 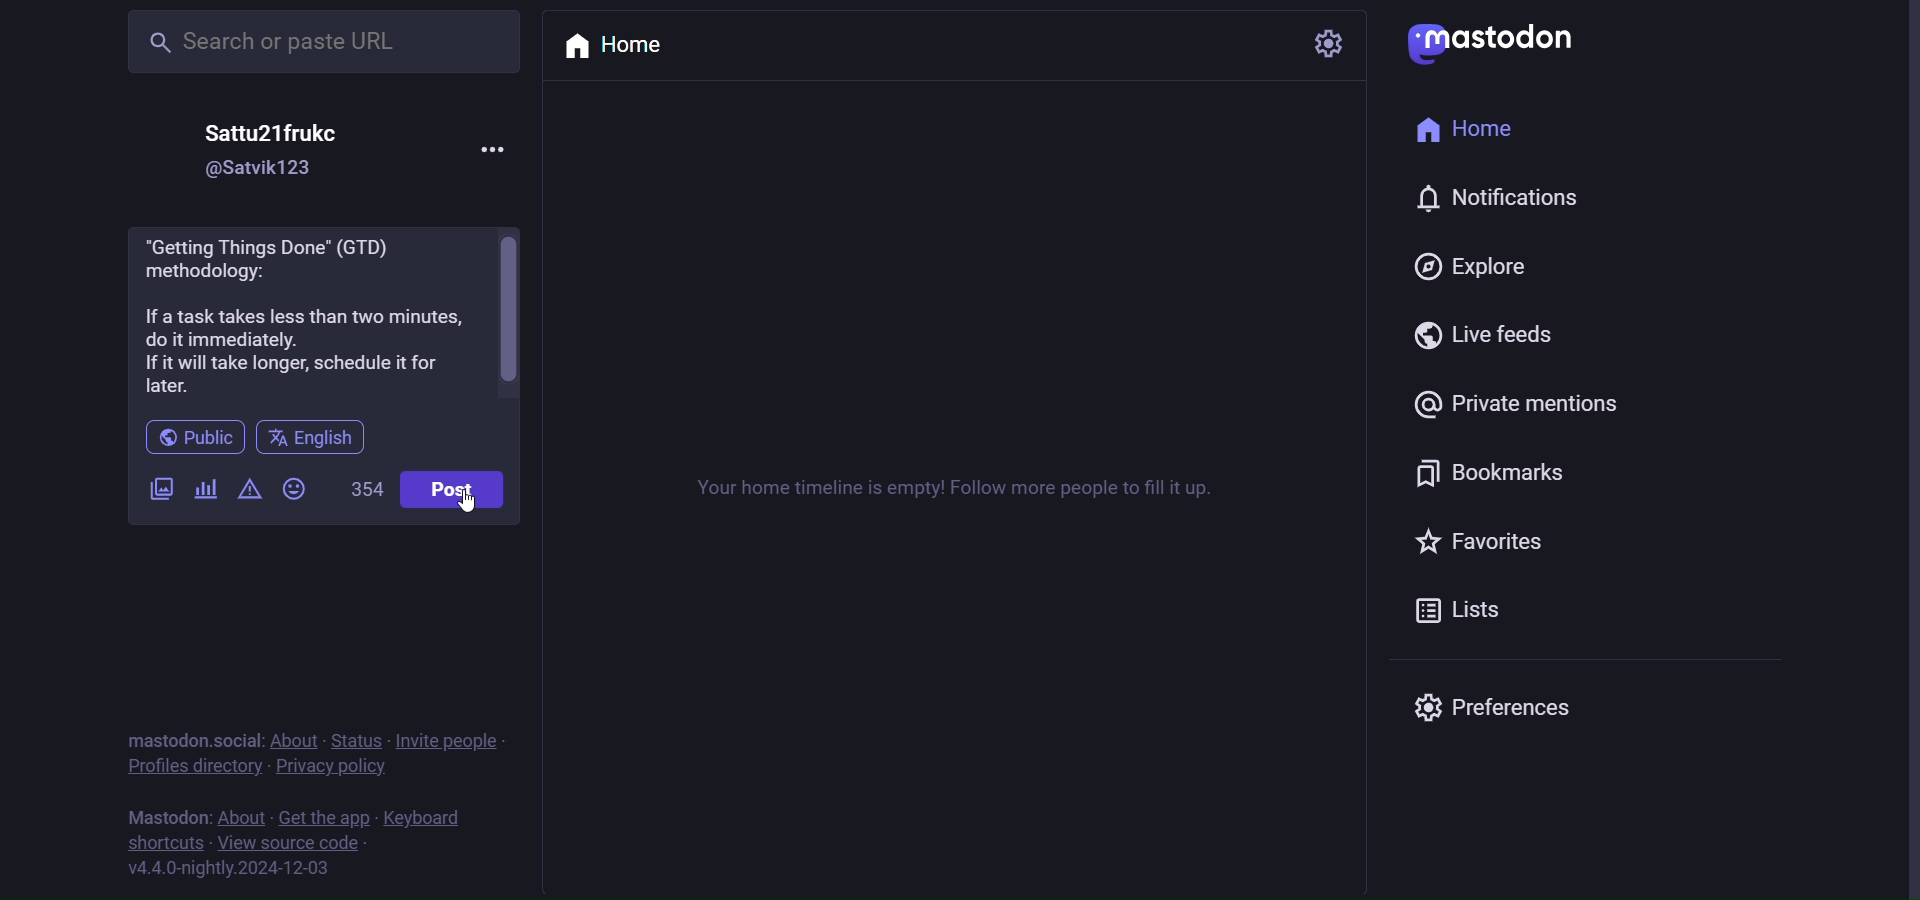 I want to click on favorites, so click(x=1482, y=546).